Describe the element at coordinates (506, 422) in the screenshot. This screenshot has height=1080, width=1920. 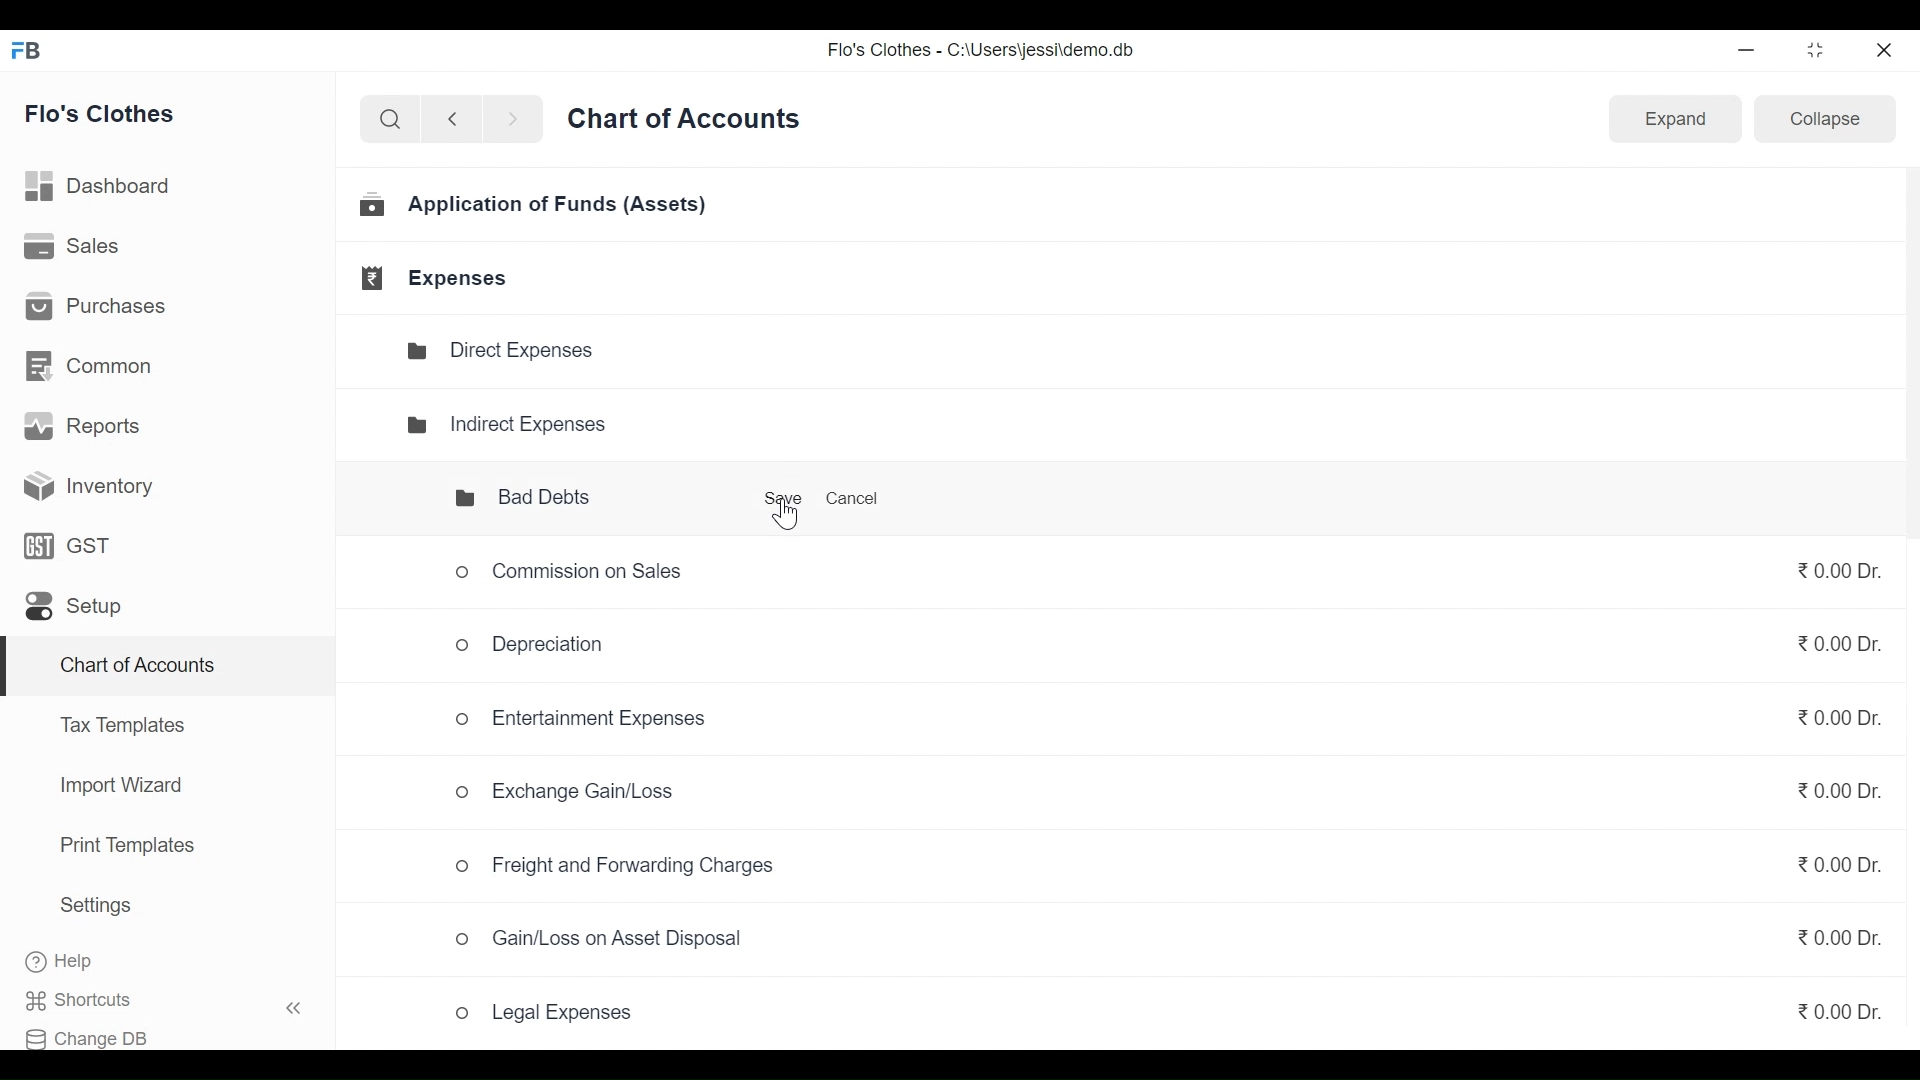
I see `Indirect Expenses` at that location.